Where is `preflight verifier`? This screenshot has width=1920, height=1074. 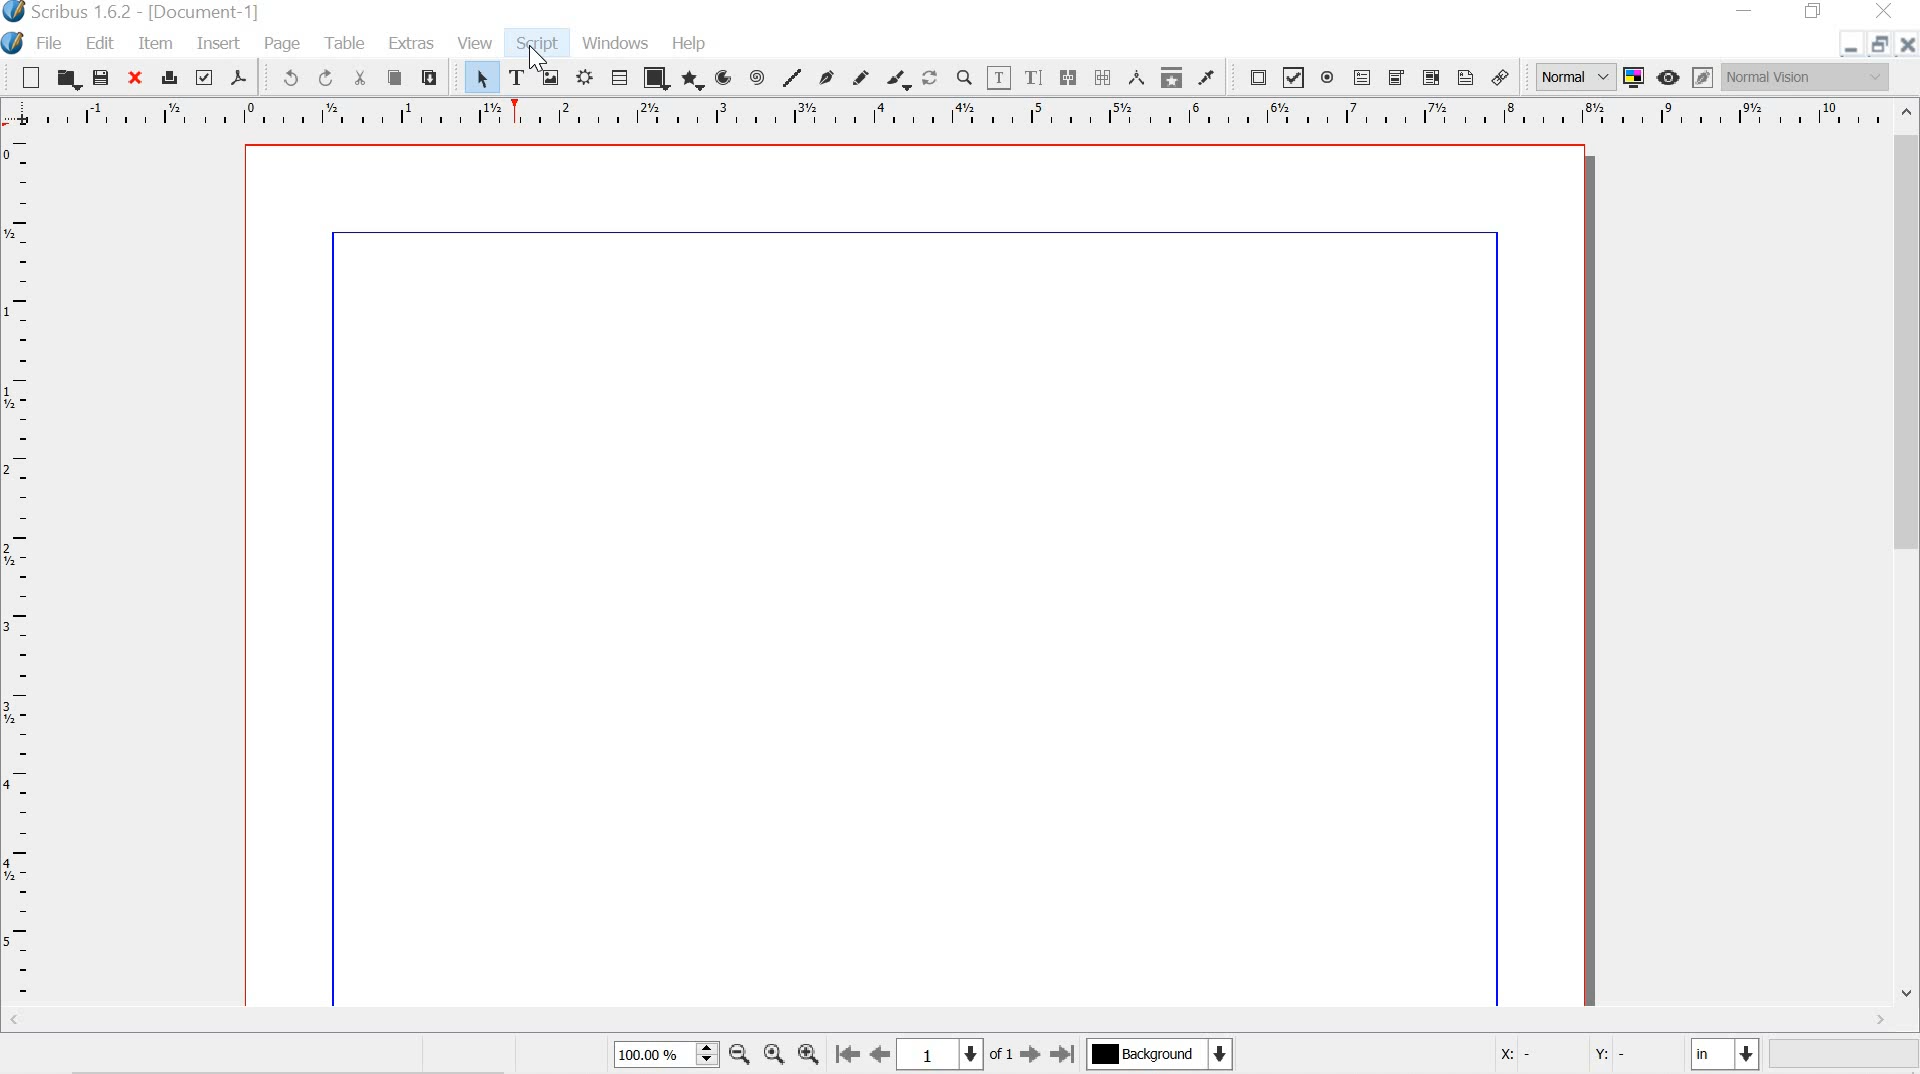
preflight verifier is located at coordinates (204, 77).